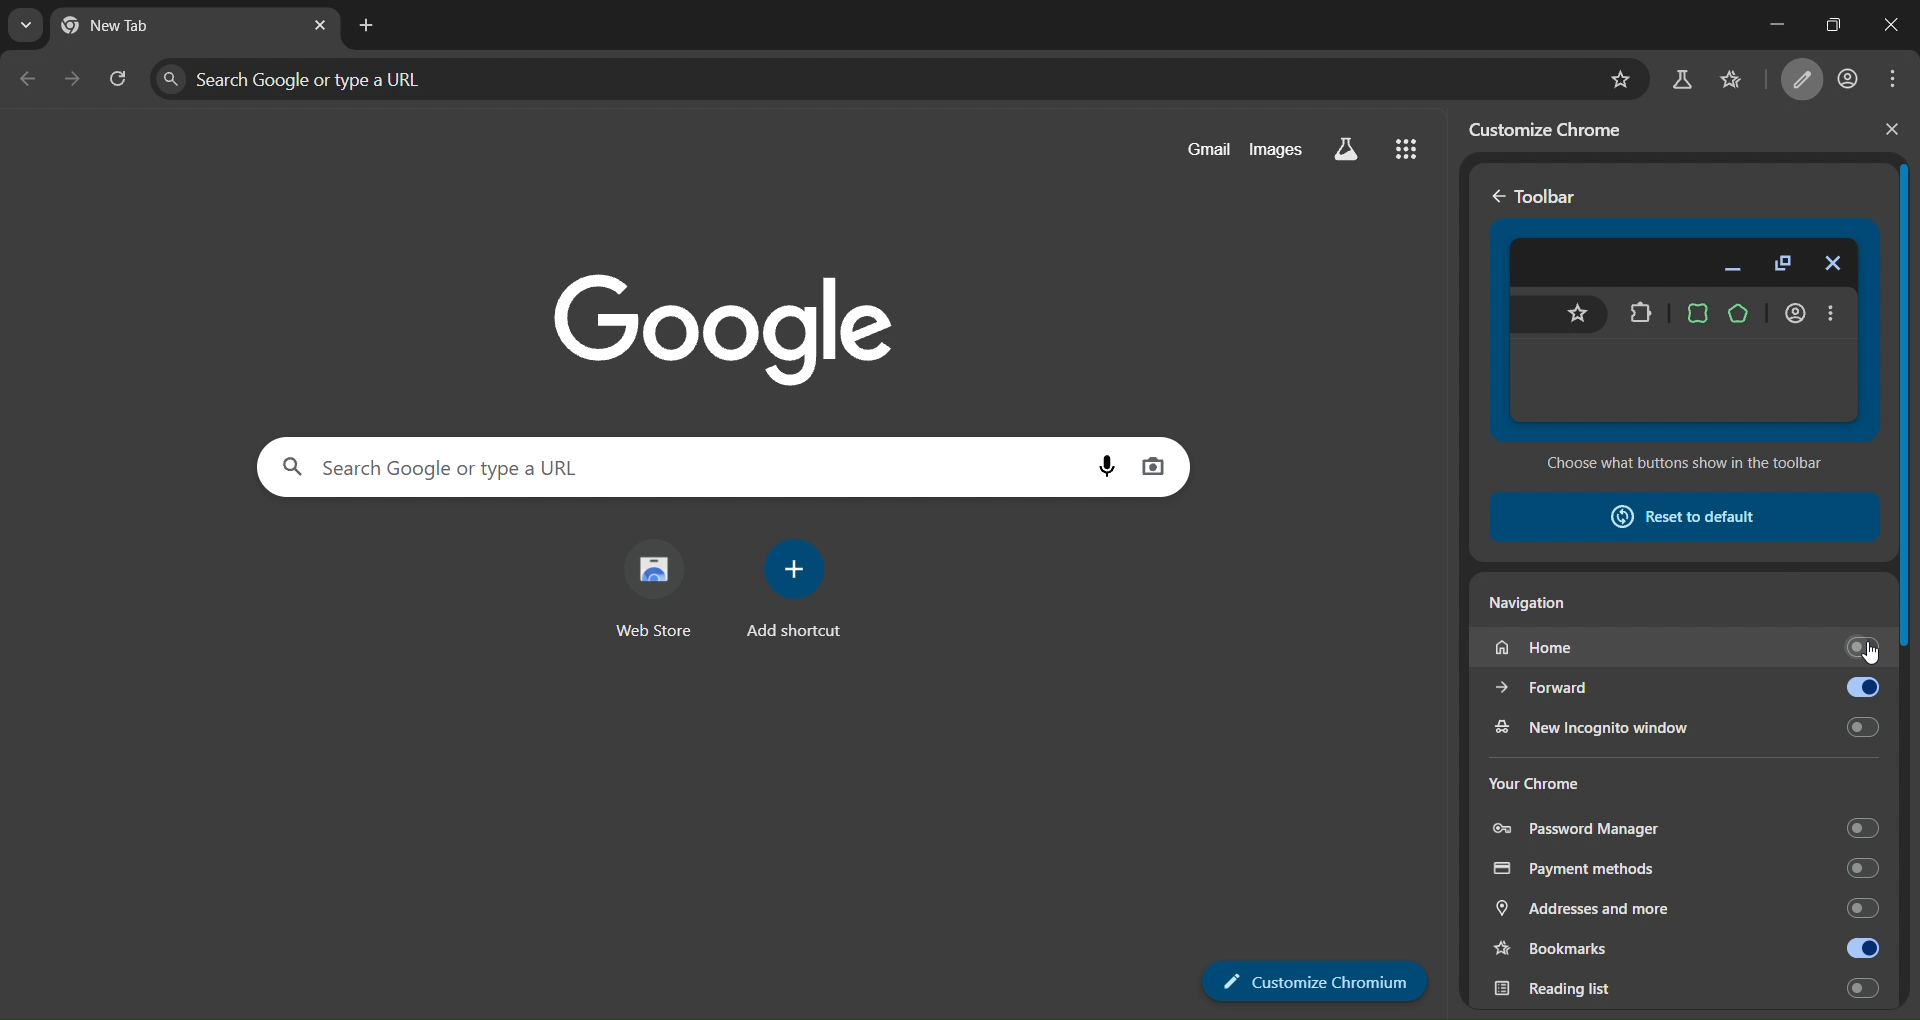  What do you see at coordinates (1685, 989) in the screenshot?
I see `reading list` at bounding box center [1685, 989].